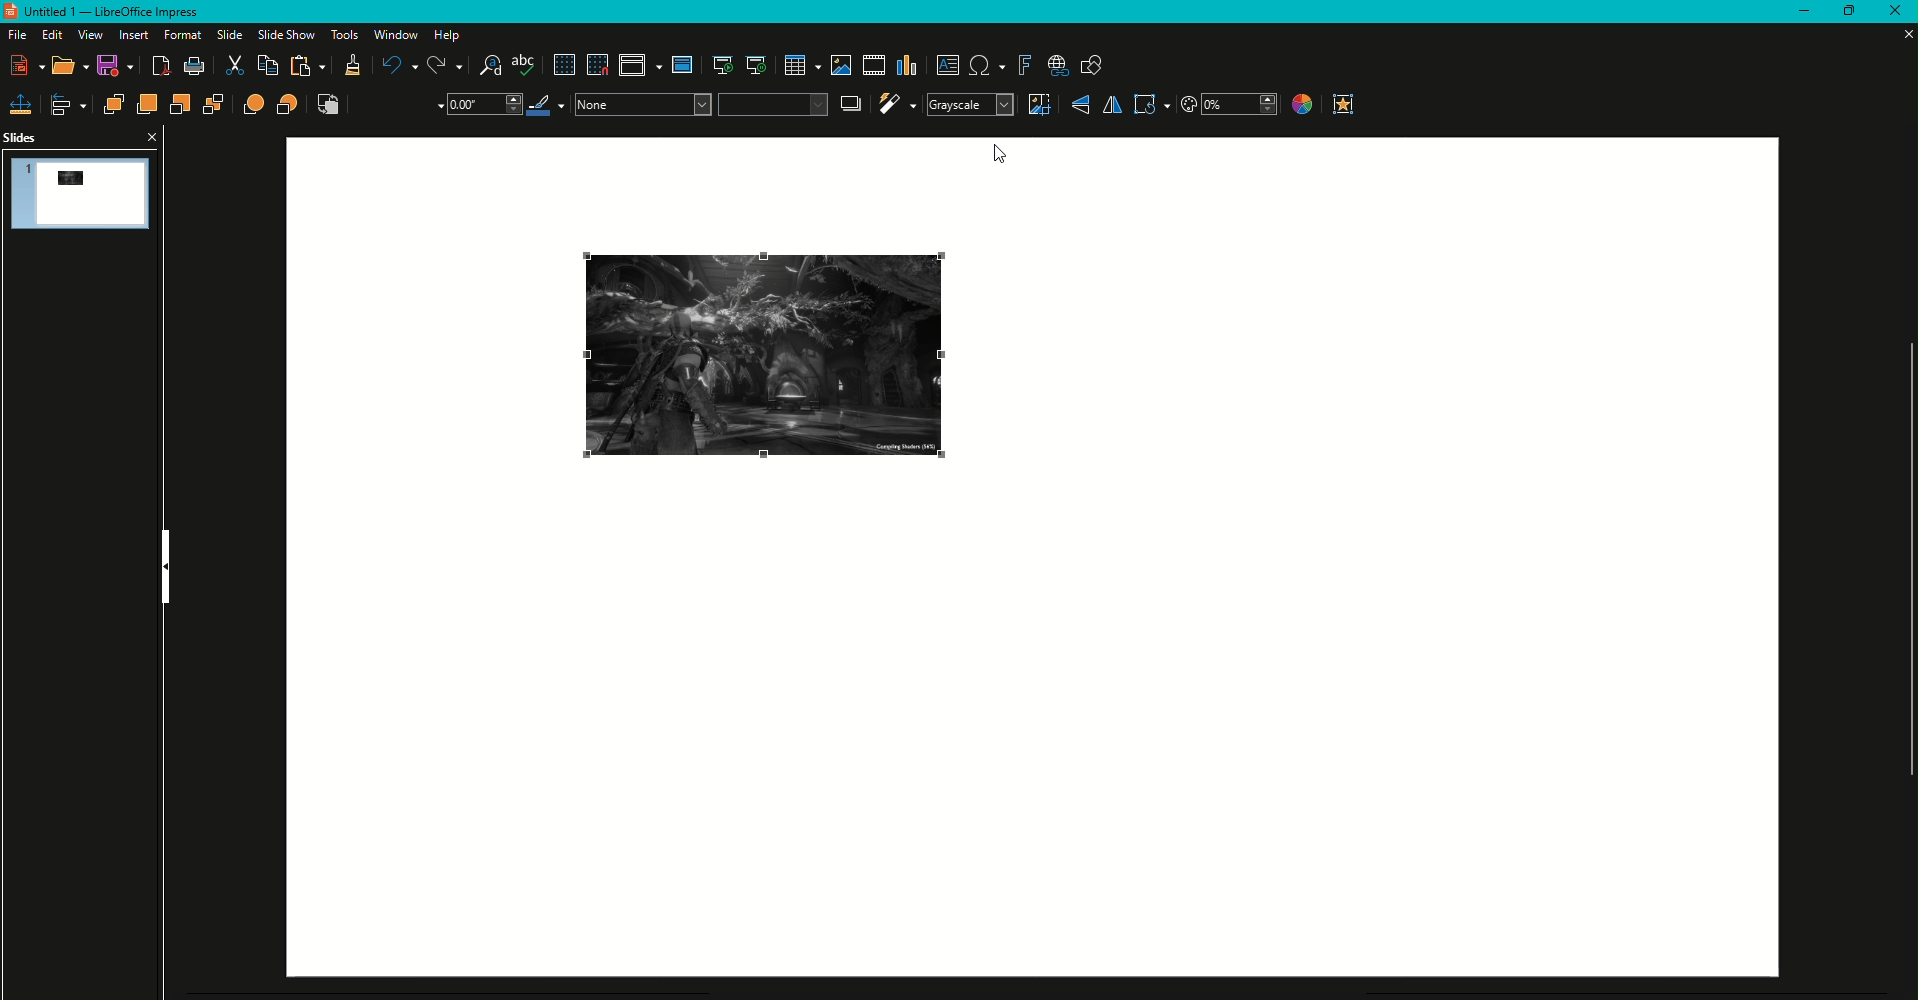 The width and height of the screenshot is (1918, 1000). What do you see at coordinates (71, 67) in the screenshot?
I see `Open` at bounding box center [71, 67].